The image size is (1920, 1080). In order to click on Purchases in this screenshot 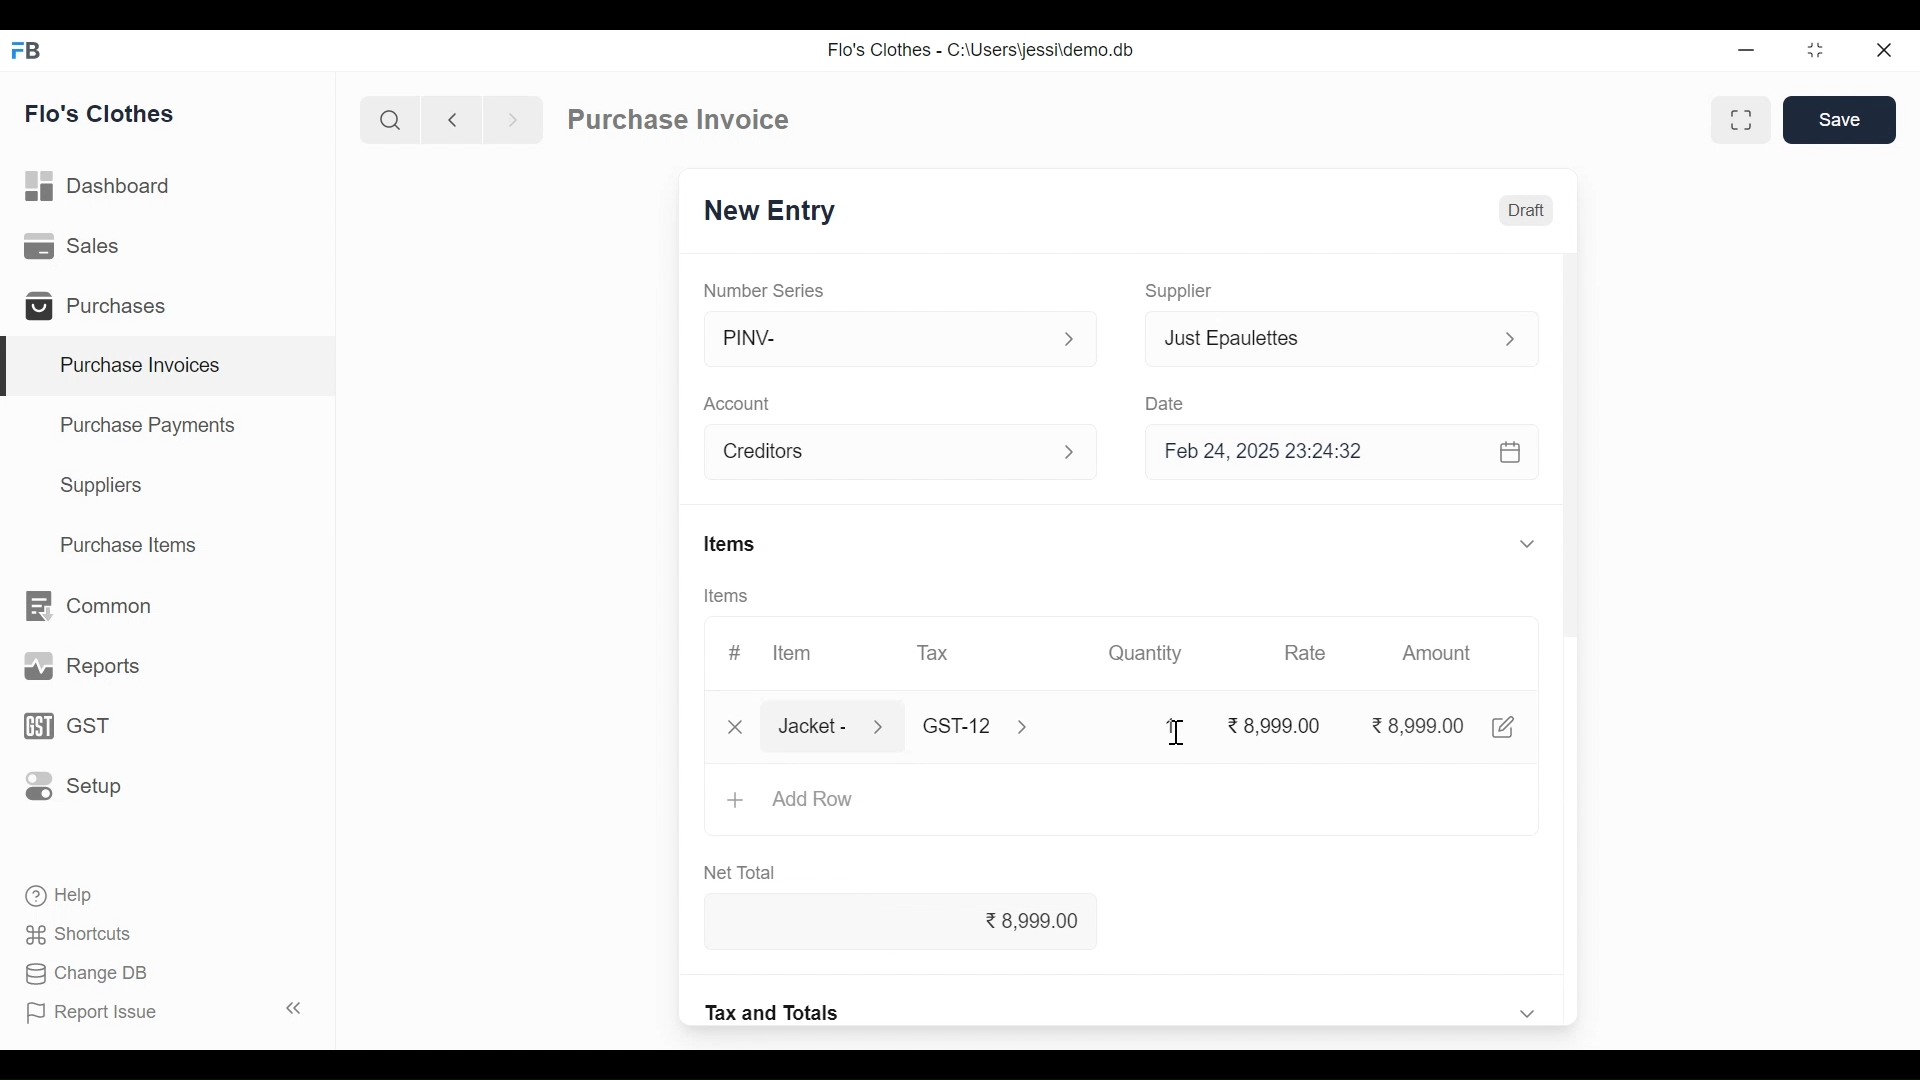, I will do `click(102, 307)`.